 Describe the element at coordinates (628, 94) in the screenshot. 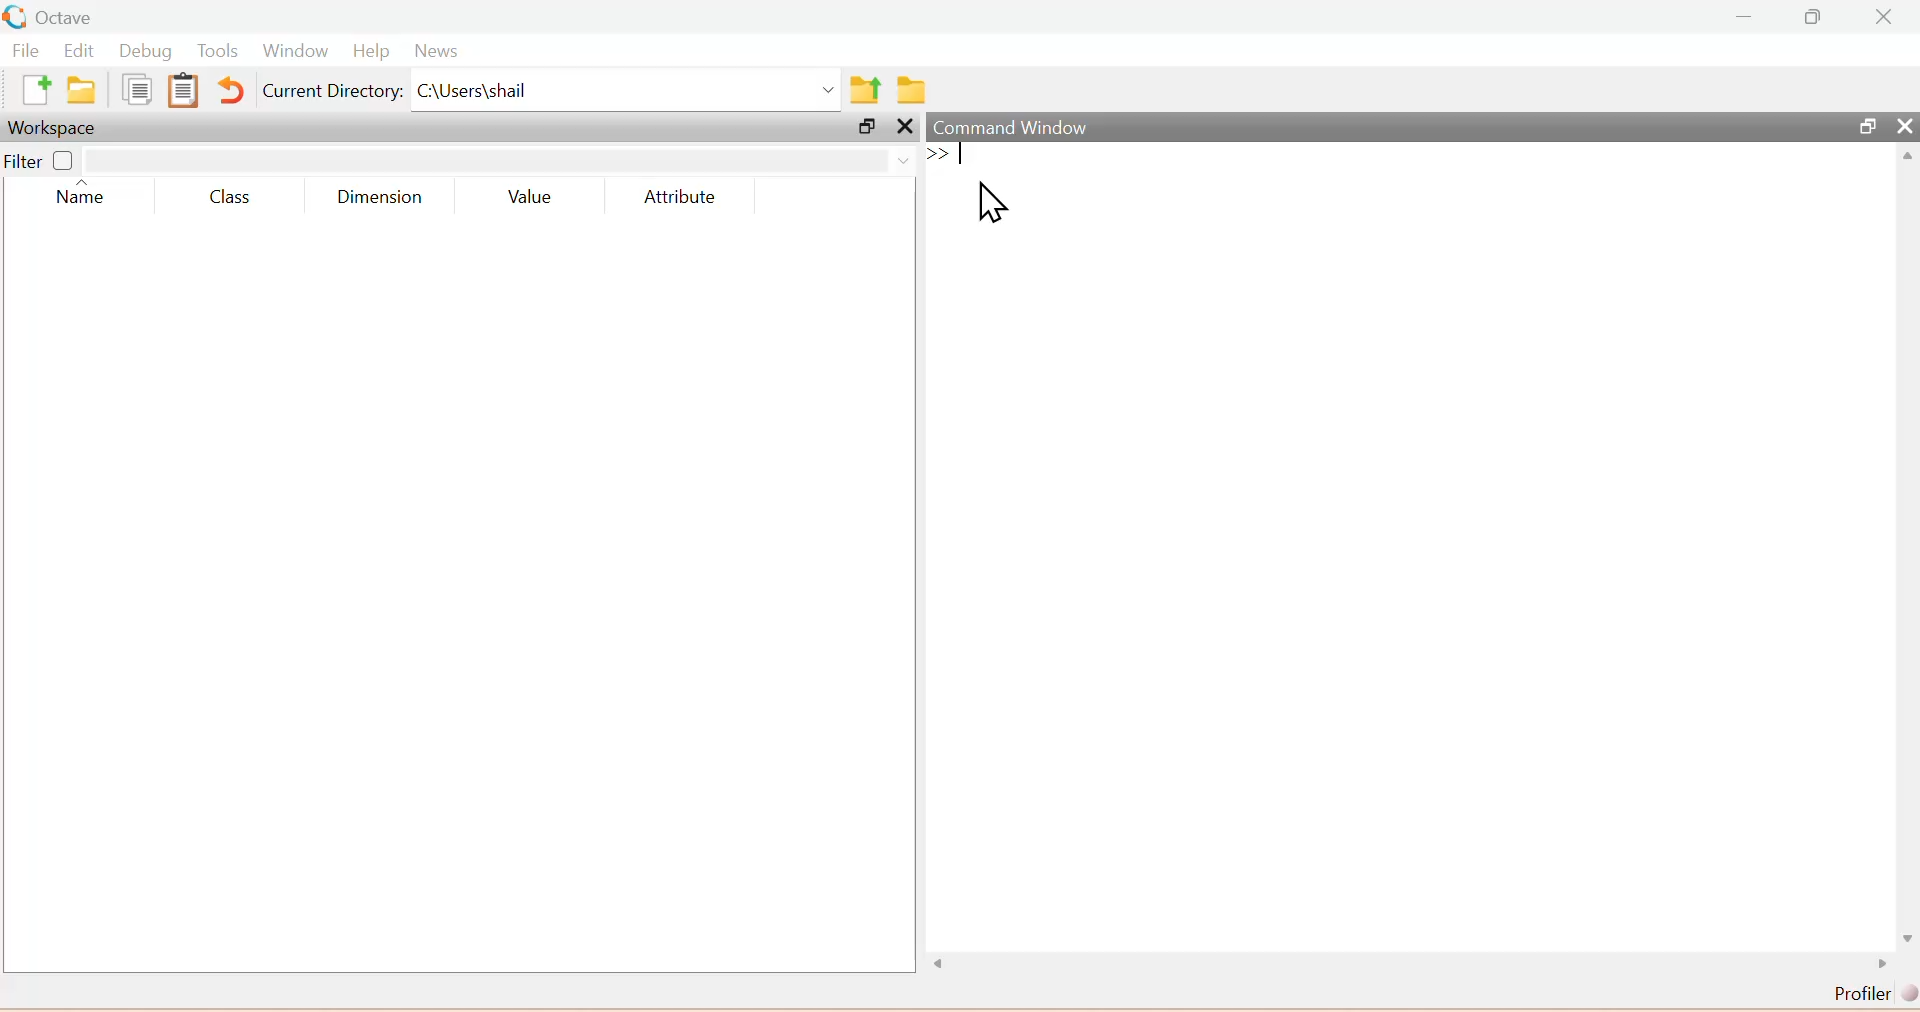

I see `C:\Users\shail ` at that location.